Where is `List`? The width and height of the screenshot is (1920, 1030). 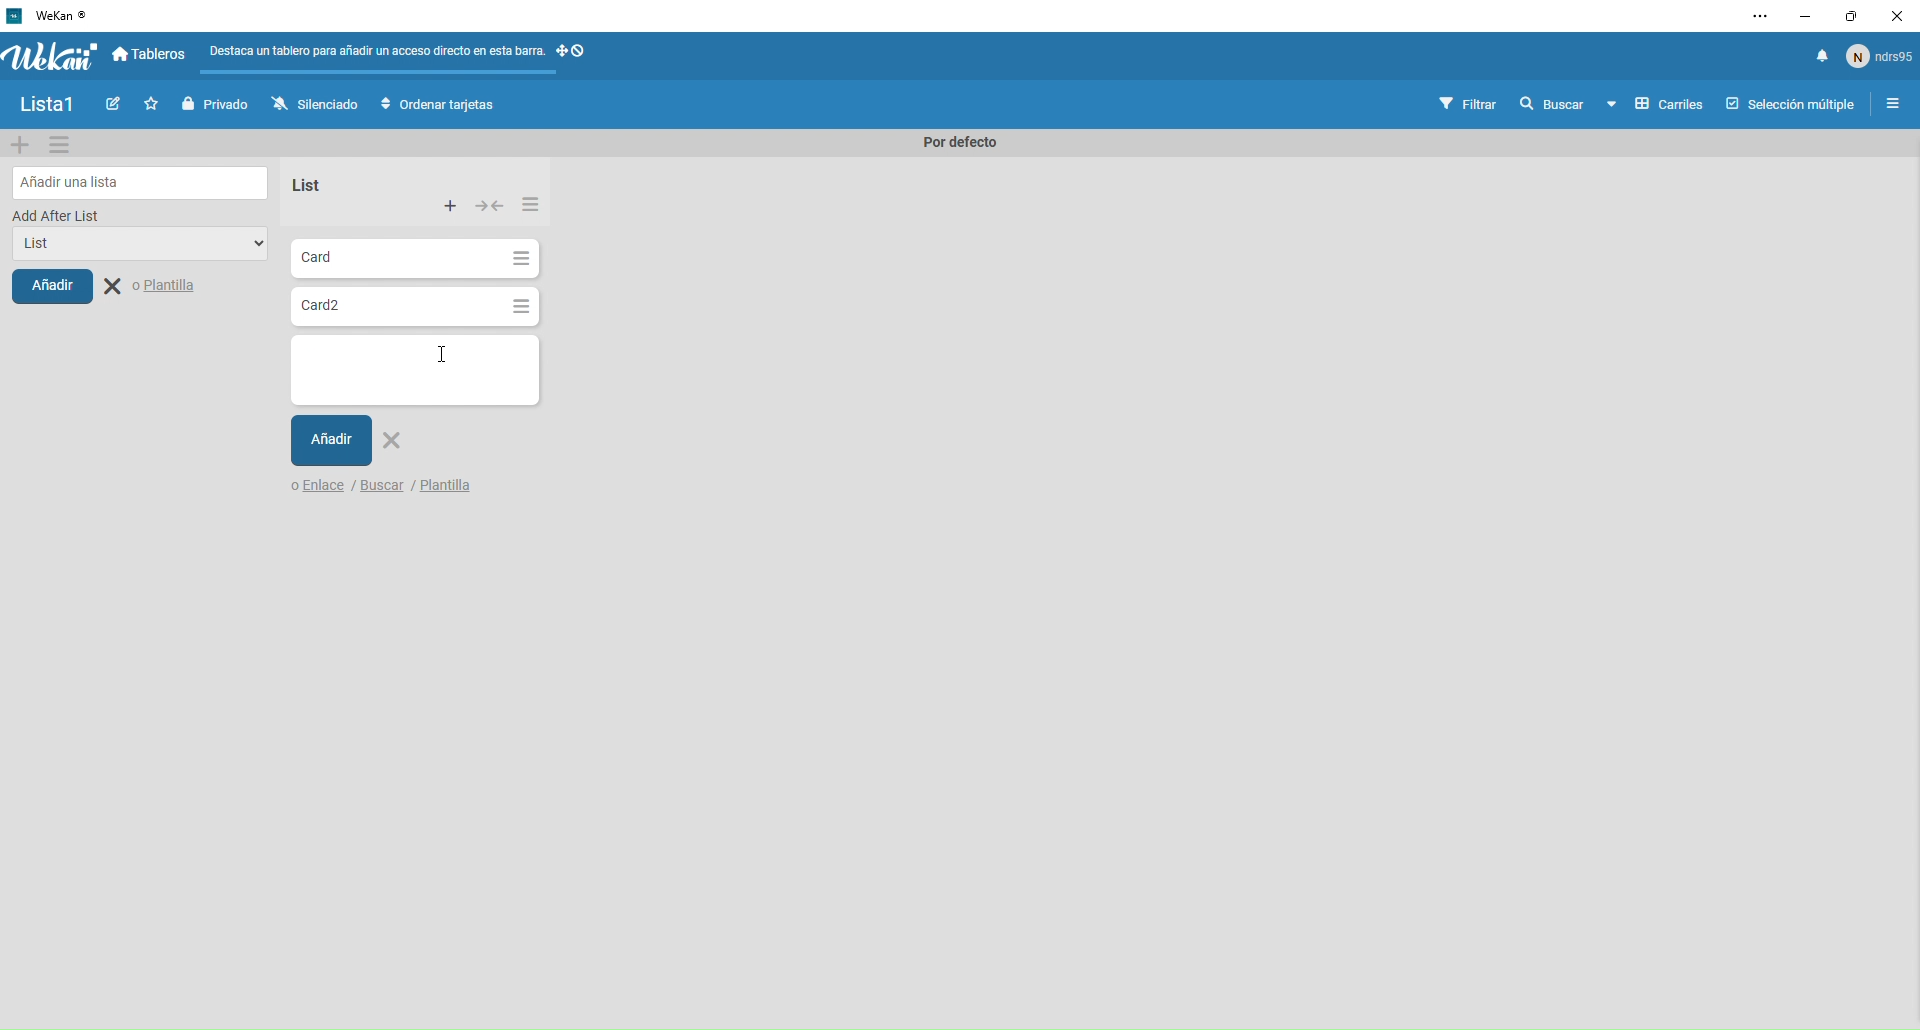 List is located at coordinates (132, 246).